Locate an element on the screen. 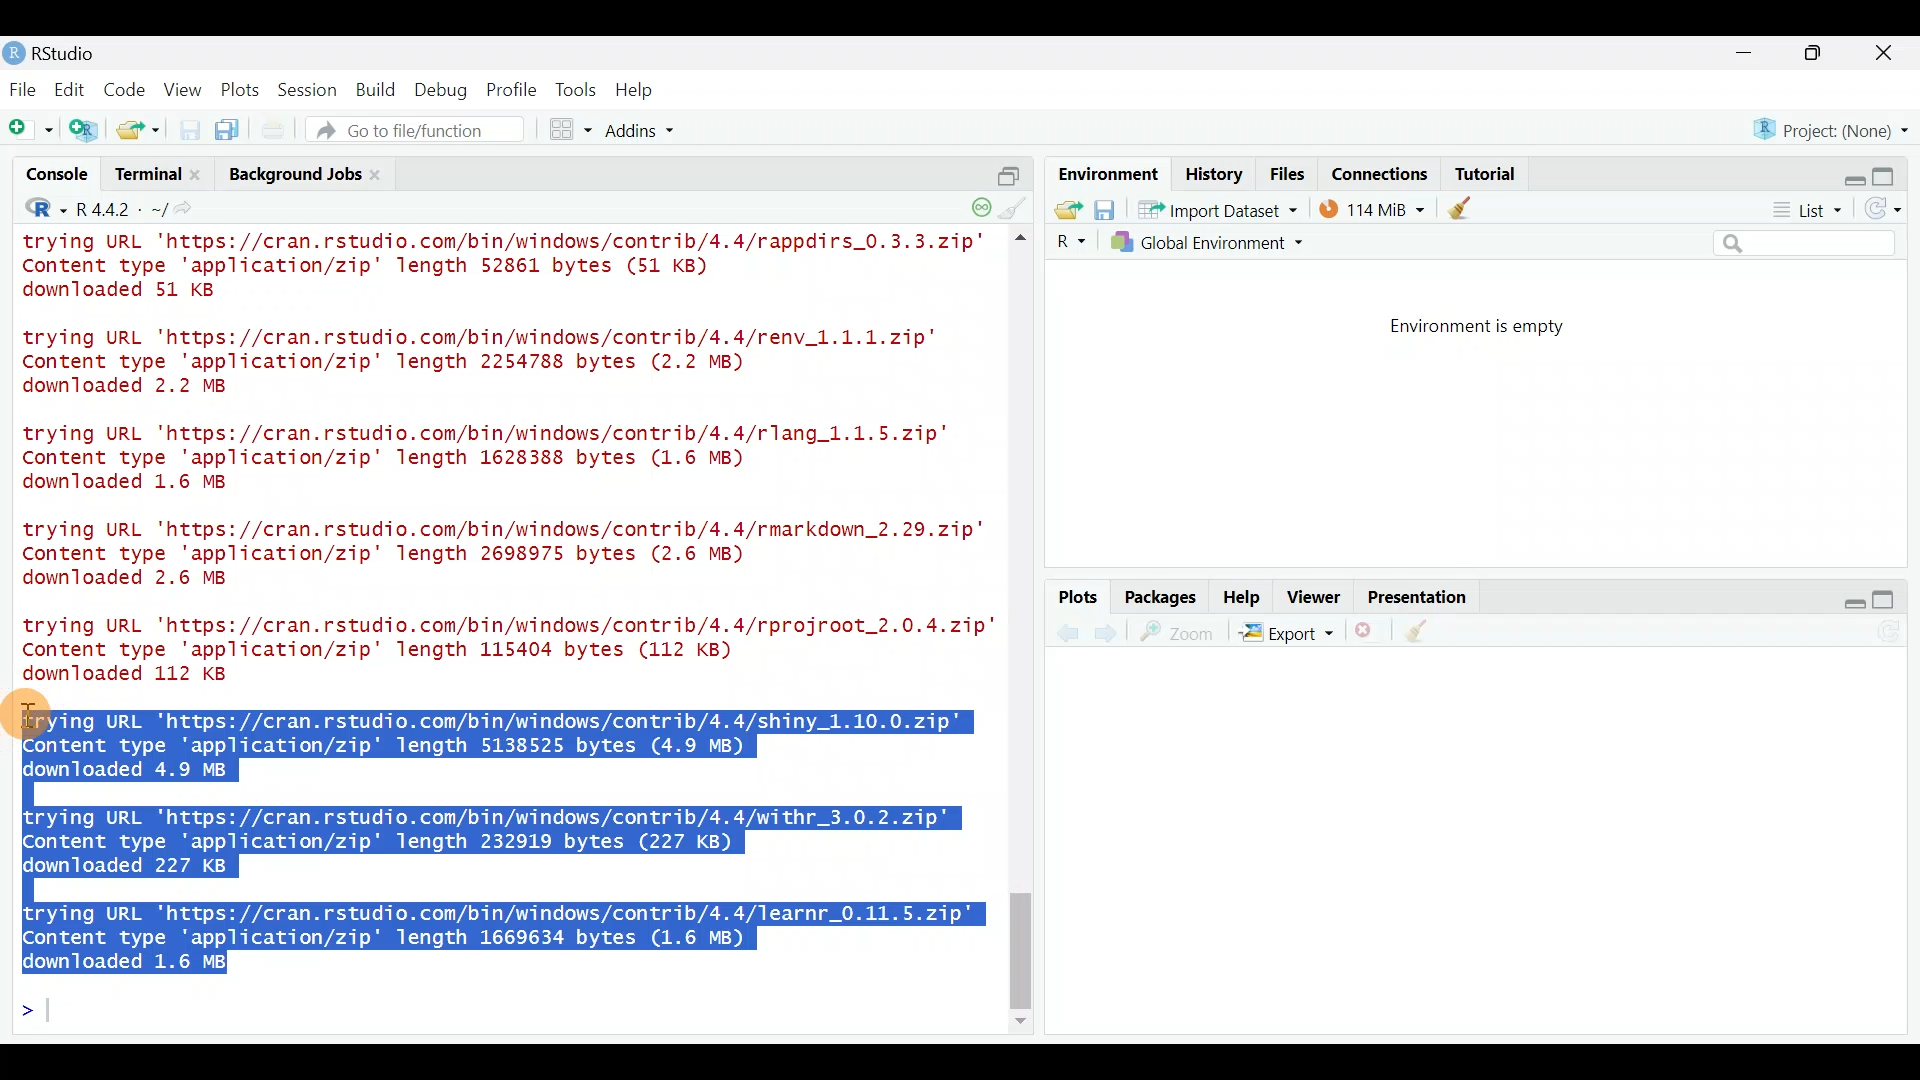 The image size is (1920, 1080). List is located at coordinates (1805, 211).